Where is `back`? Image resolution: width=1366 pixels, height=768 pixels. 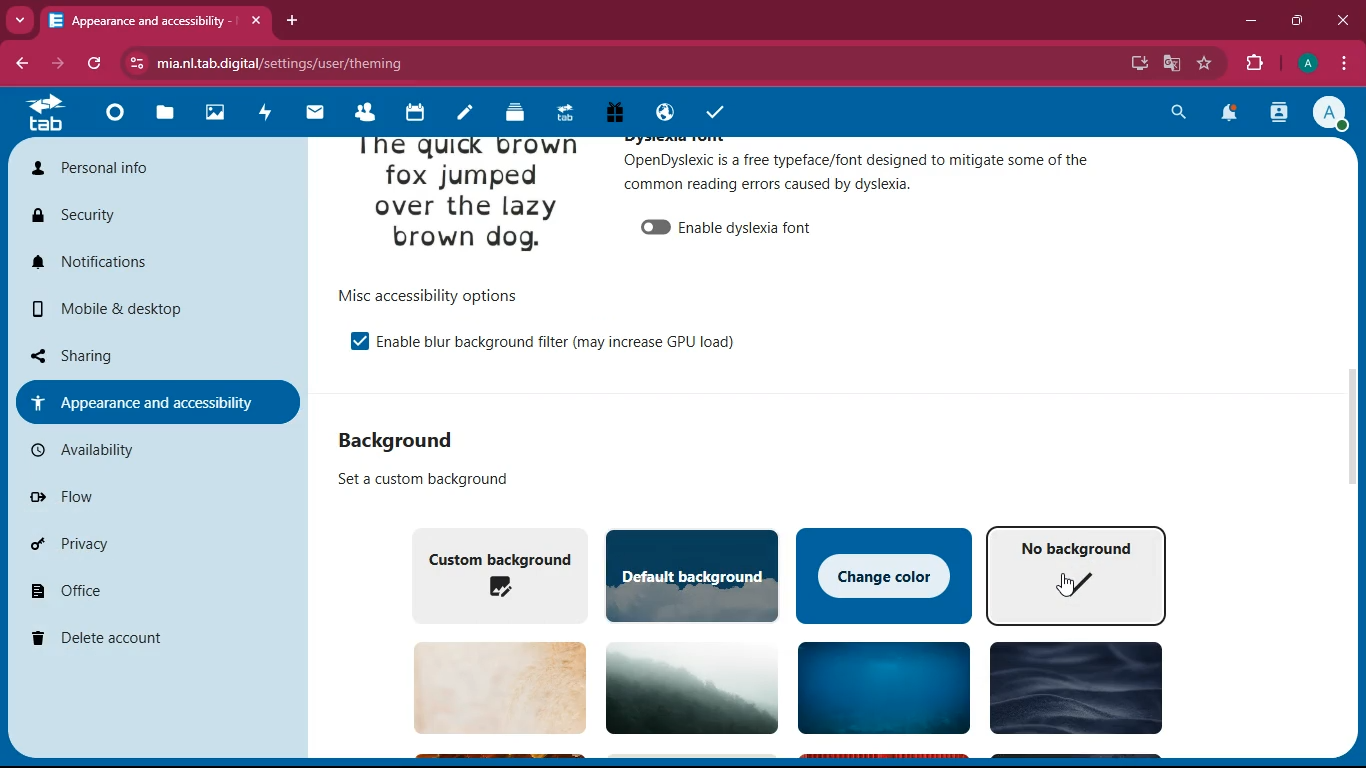 back is located at coordinates (25, 64).